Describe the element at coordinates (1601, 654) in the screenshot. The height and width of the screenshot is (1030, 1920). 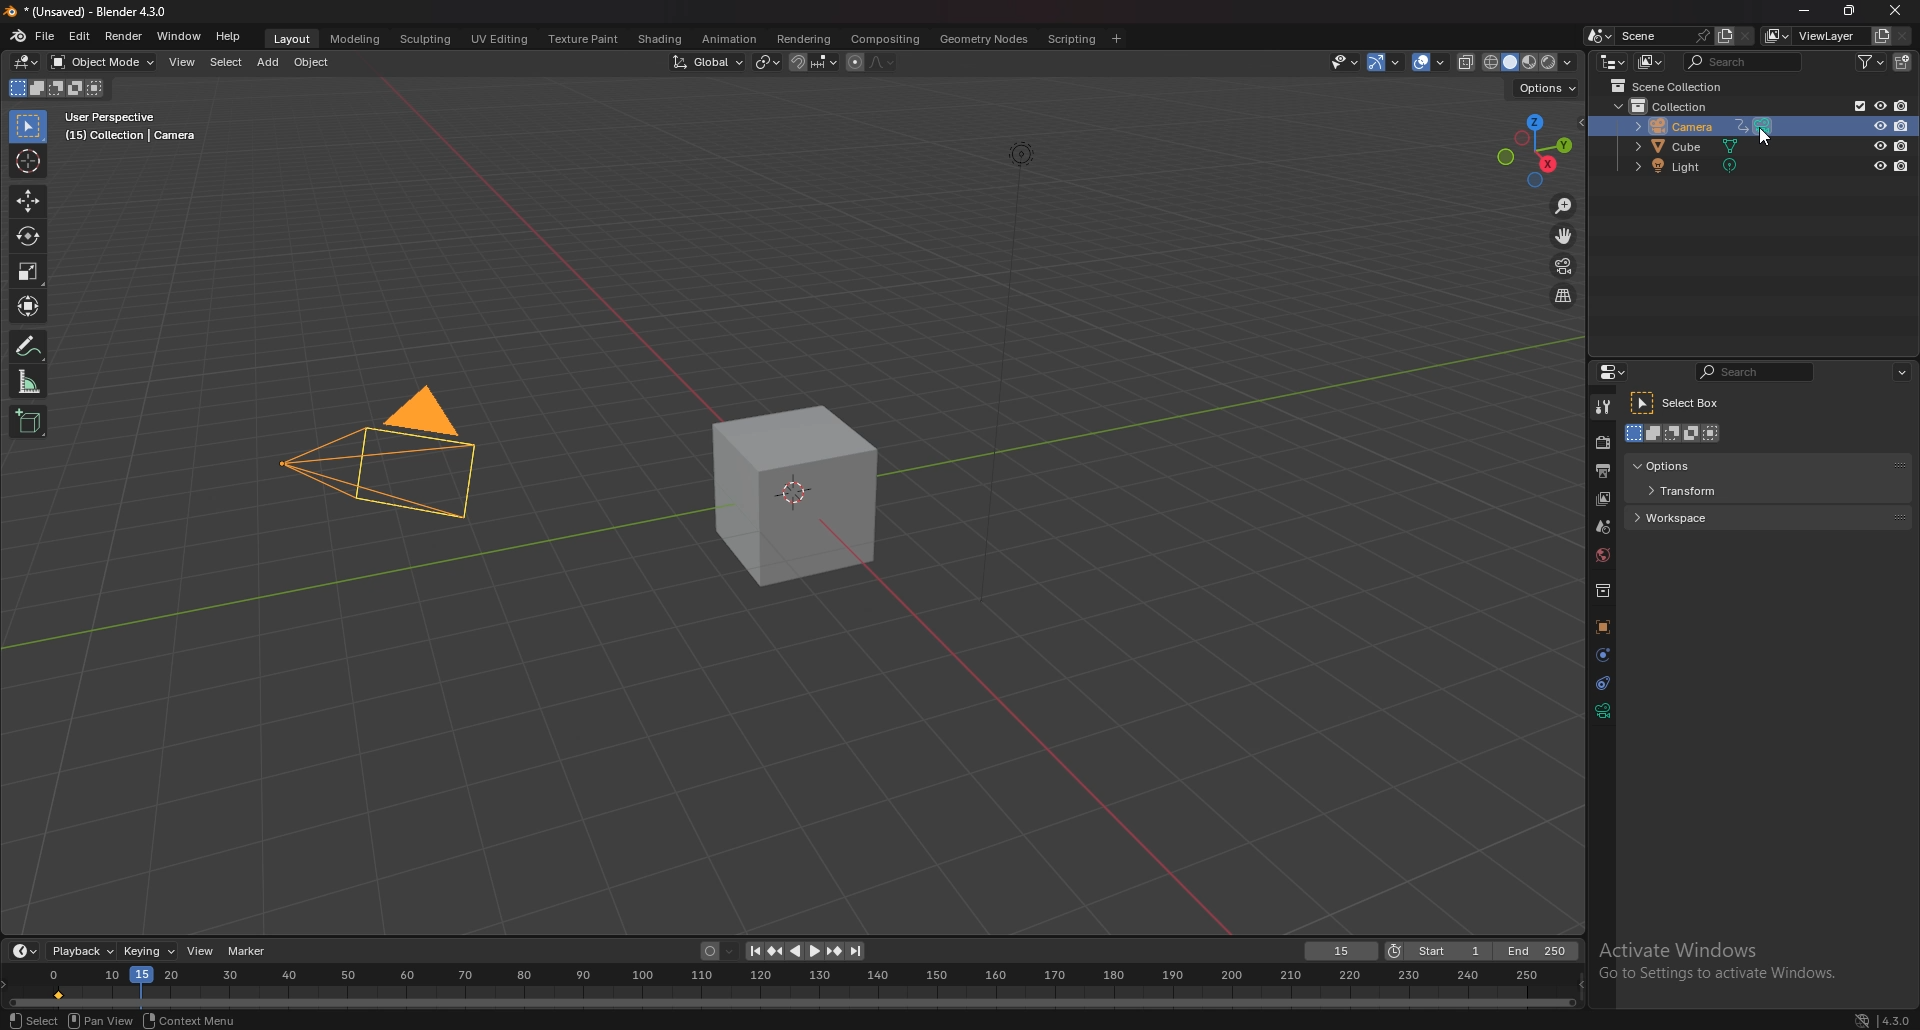
I see `physics` at that location.